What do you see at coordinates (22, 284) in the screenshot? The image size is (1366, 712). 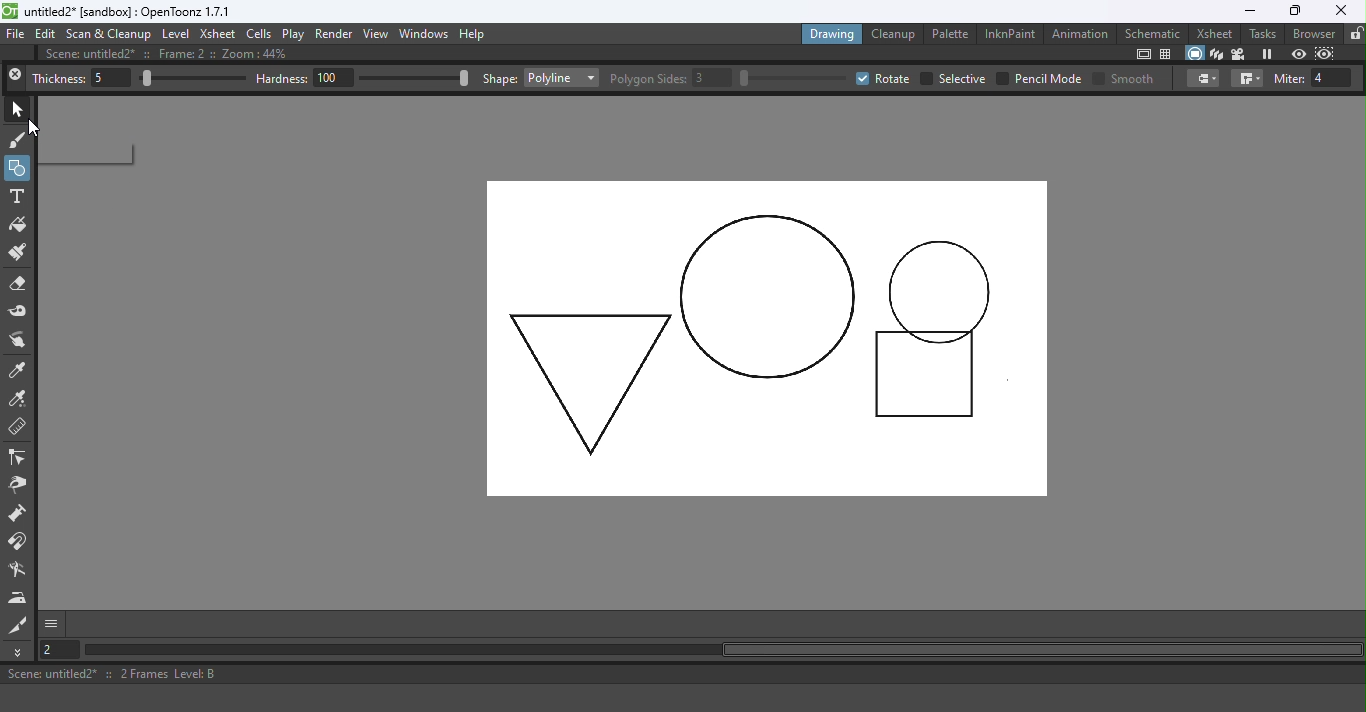 I see `Eraser tool` at bounding box center [22, 284].